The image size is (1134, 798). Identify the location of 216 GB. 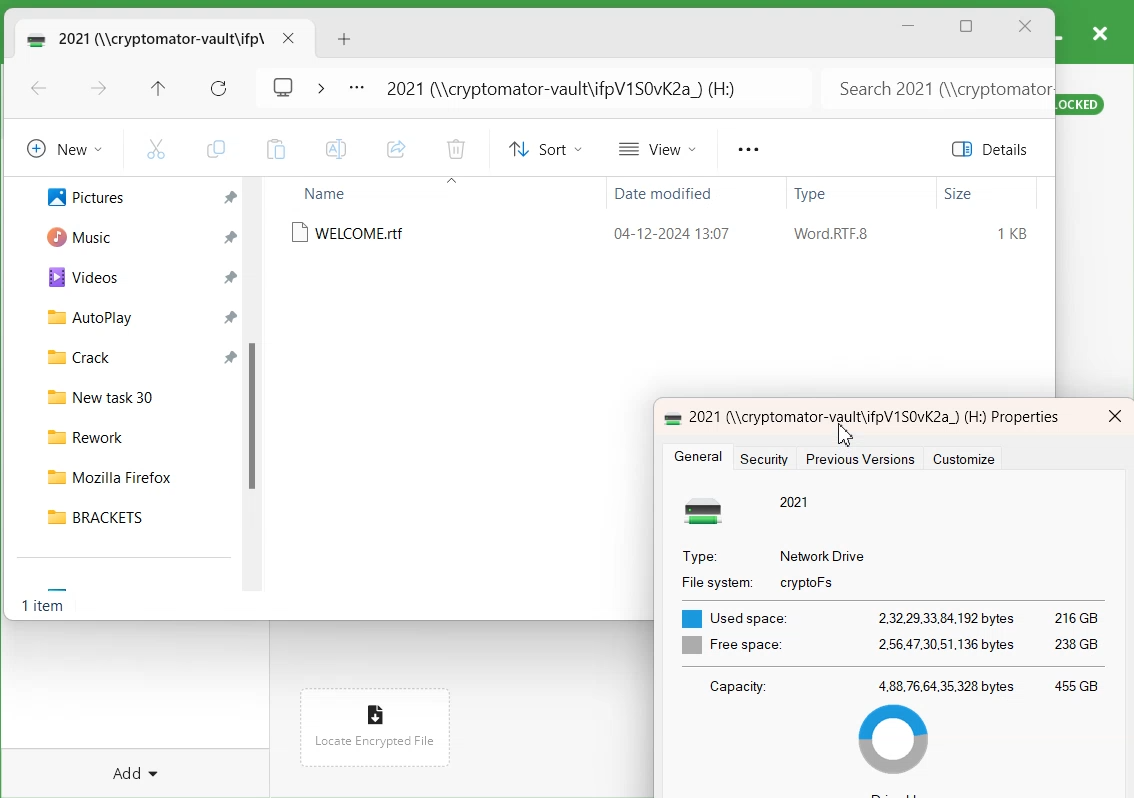
(1078, 618).